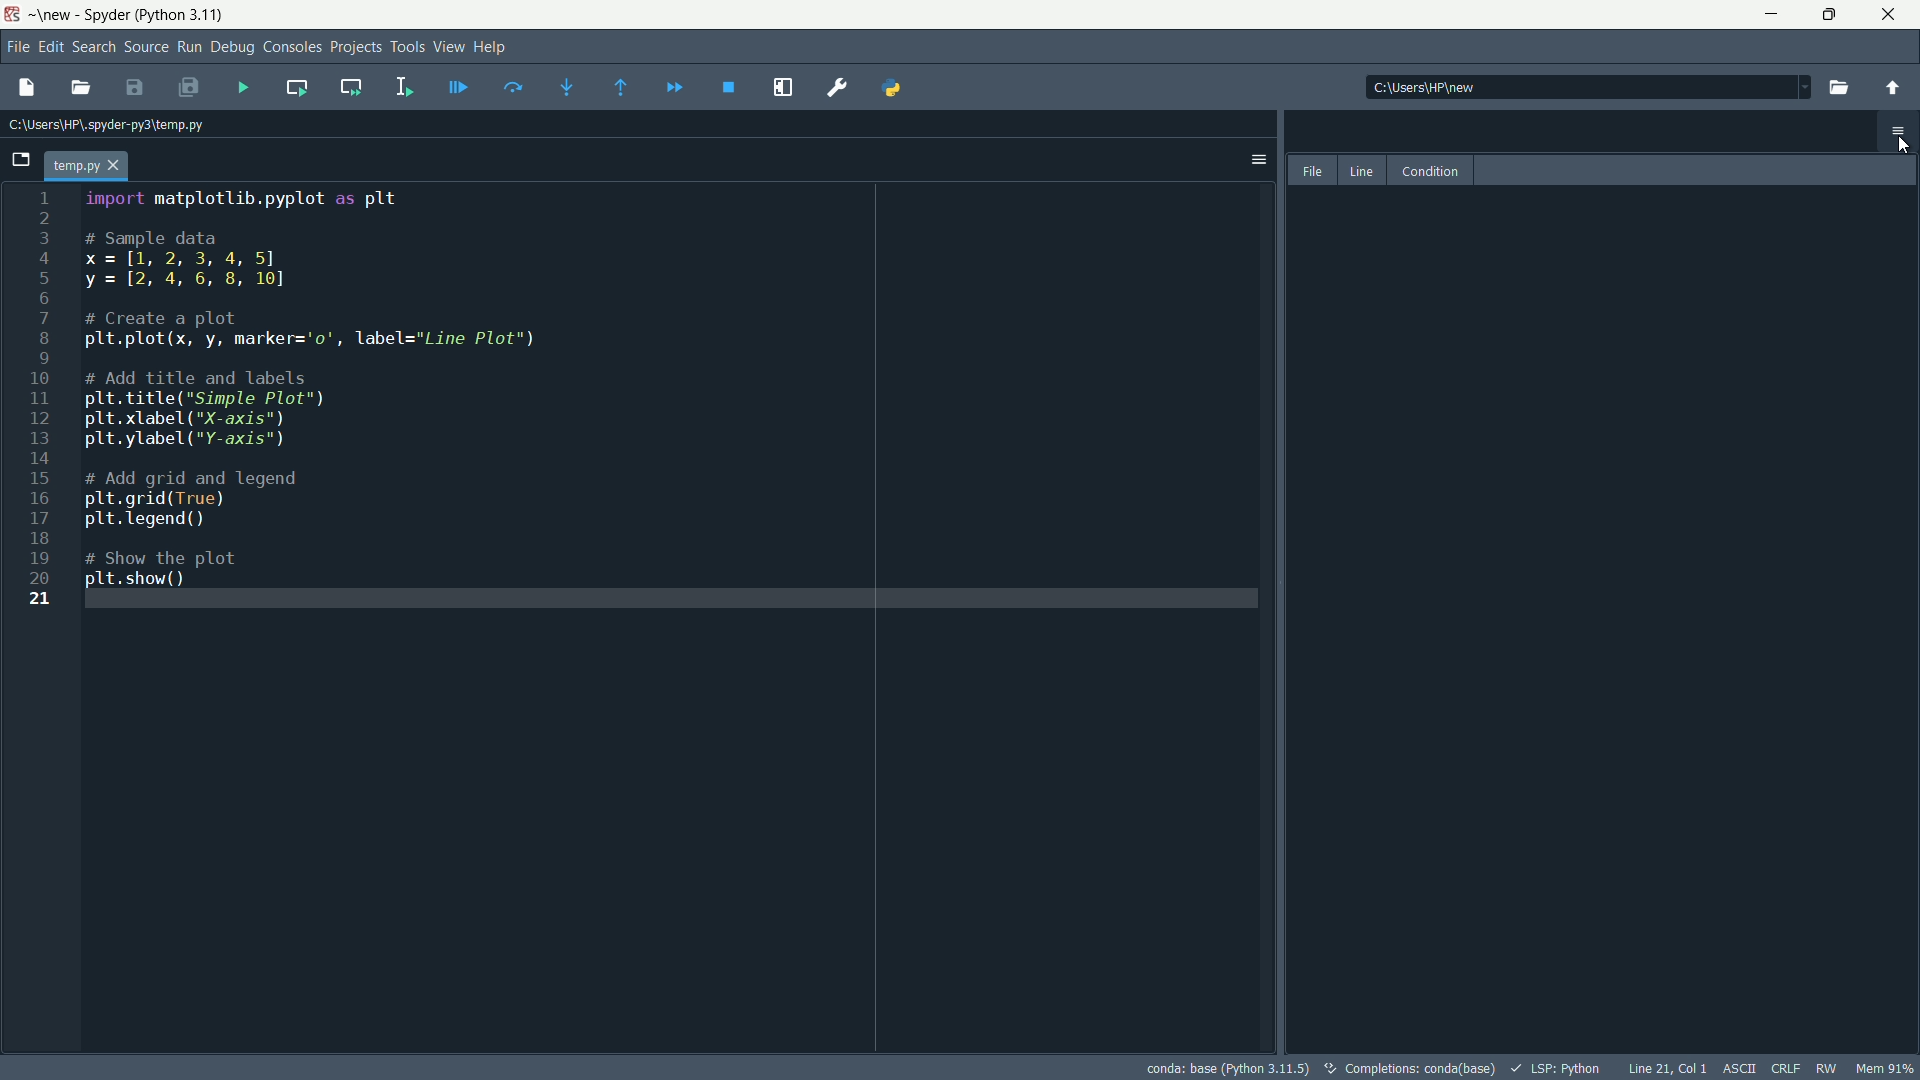 The image size is (1920, 1080). I want to click on condition, so click(1436, 170).